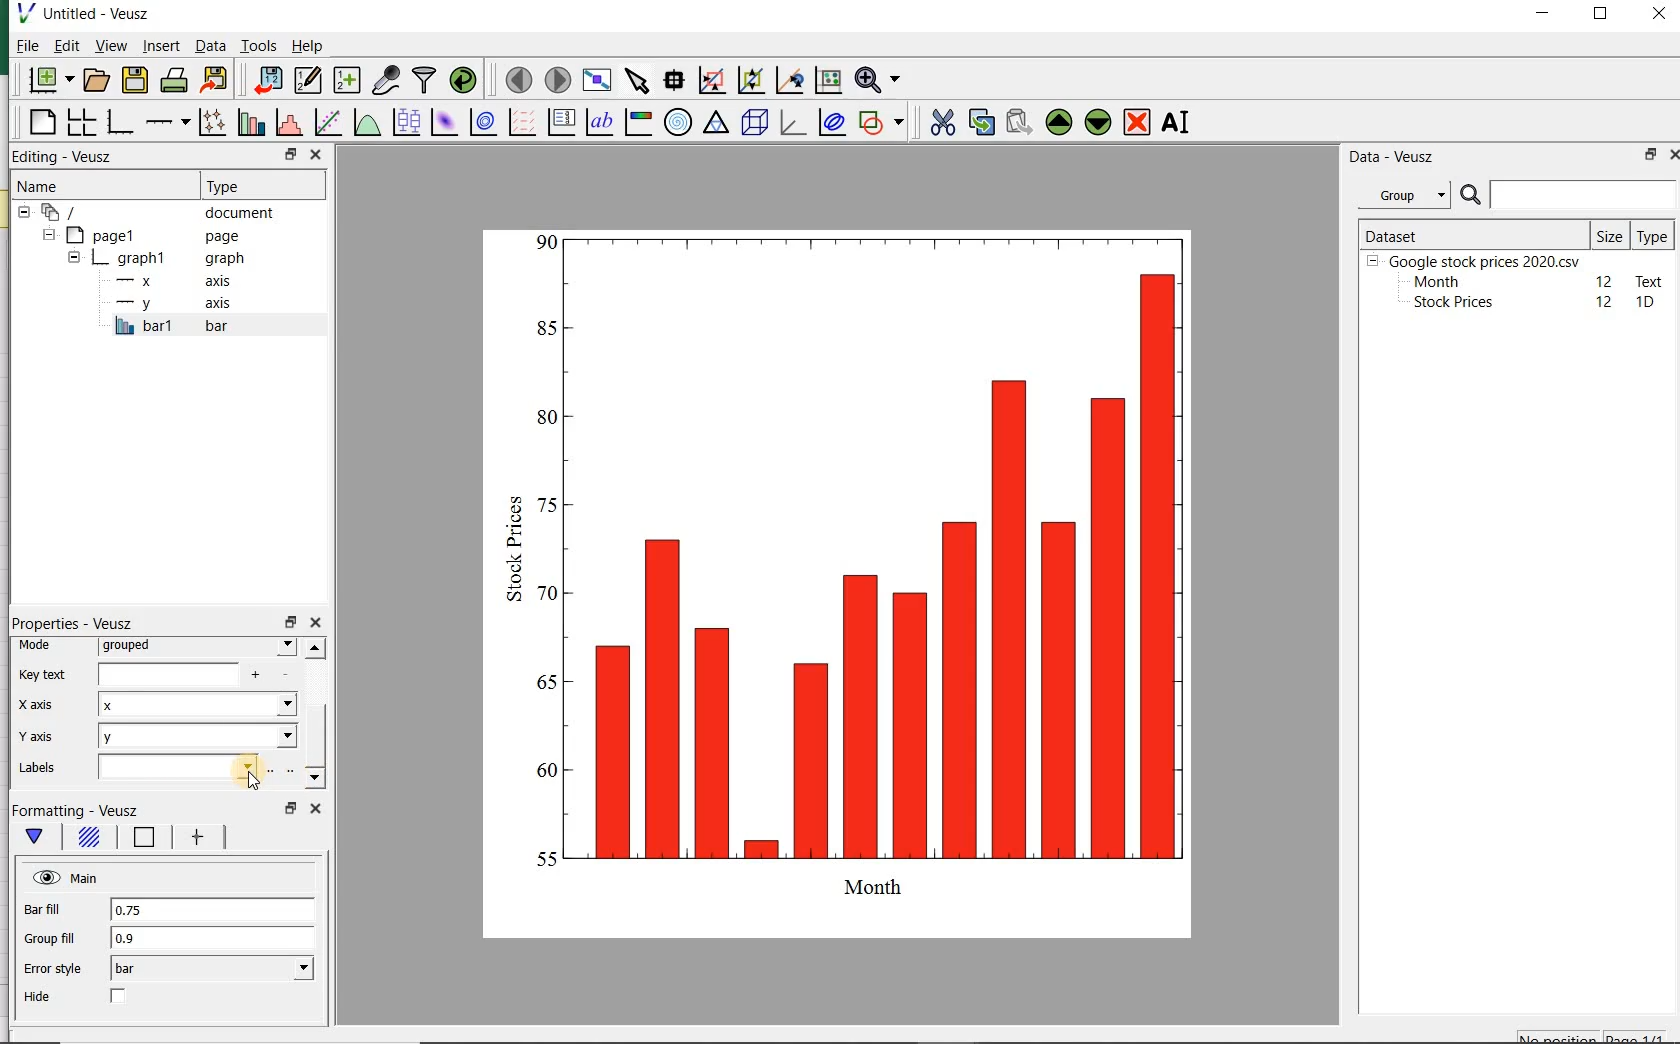 This screenshot has width=1680, height=1044. Describe the element at coordinates (52, 968) in the screenshot. I see `Error style` at that location.